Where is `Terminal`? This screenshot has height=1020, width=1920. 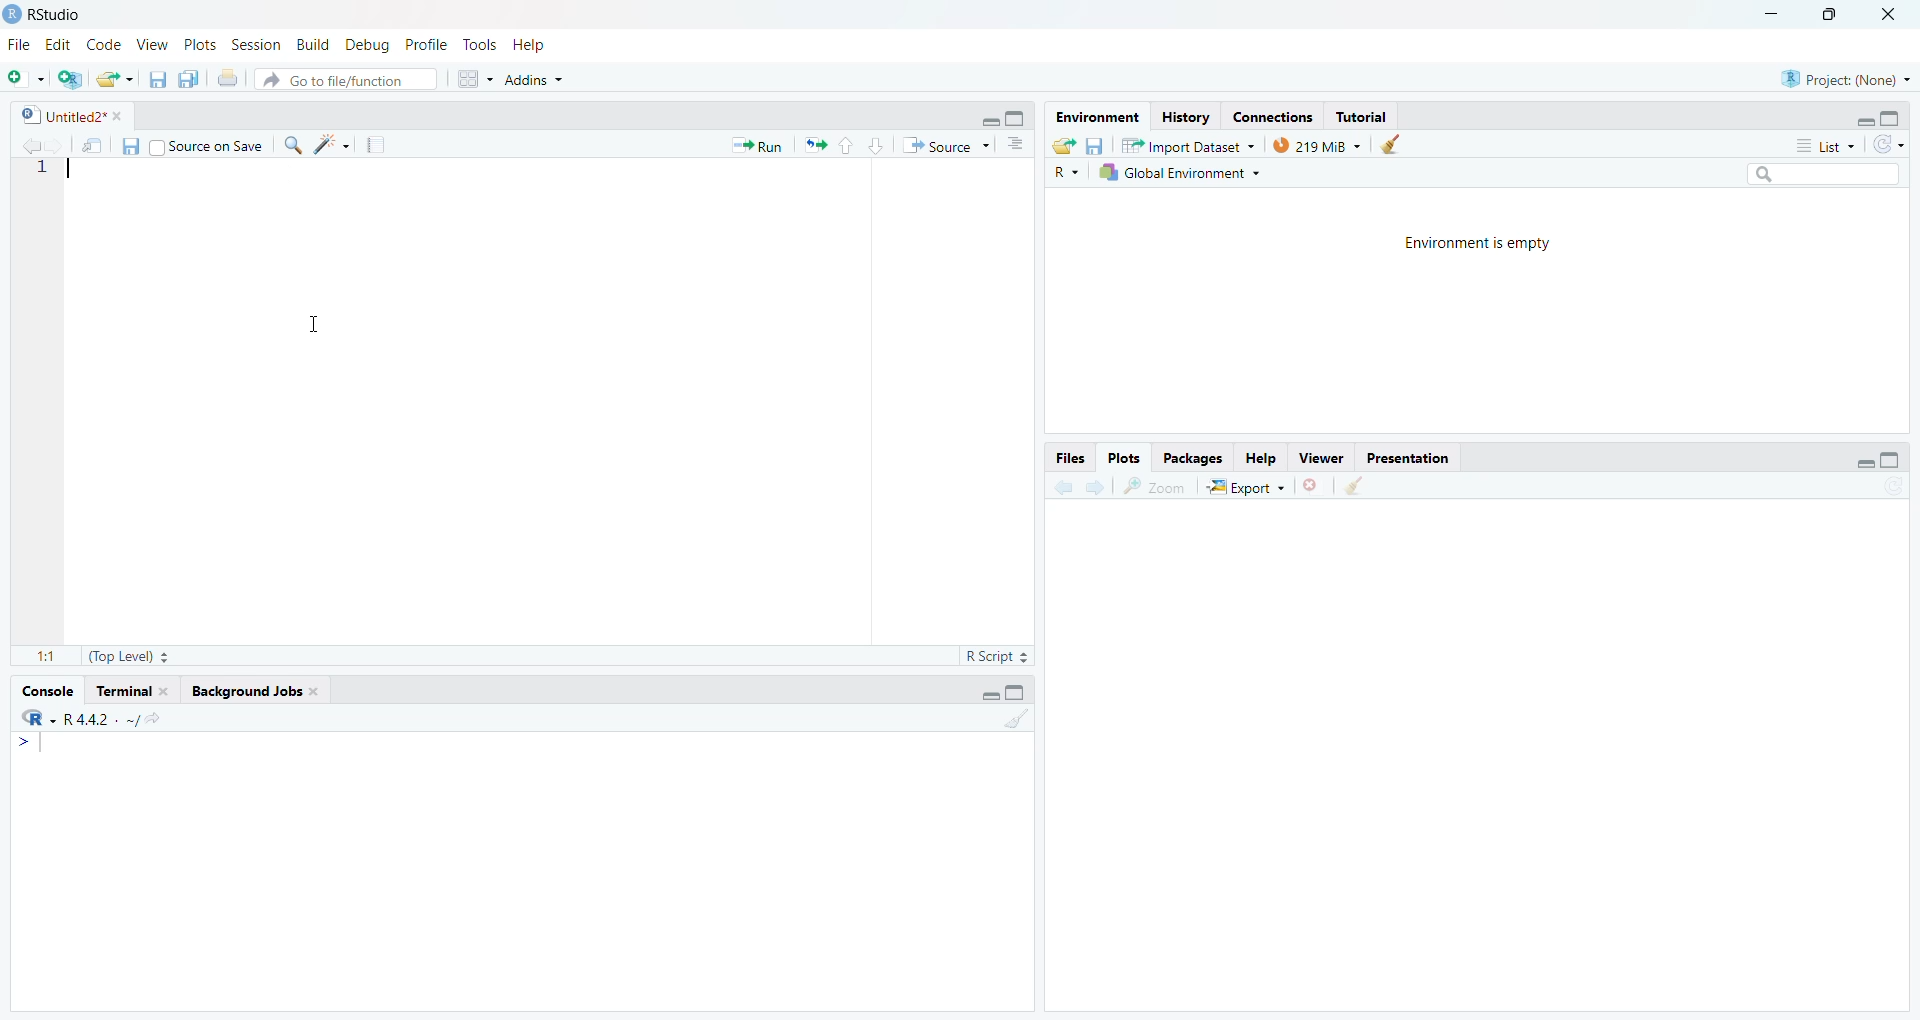 Terminal is located at coordinates (132, 691).